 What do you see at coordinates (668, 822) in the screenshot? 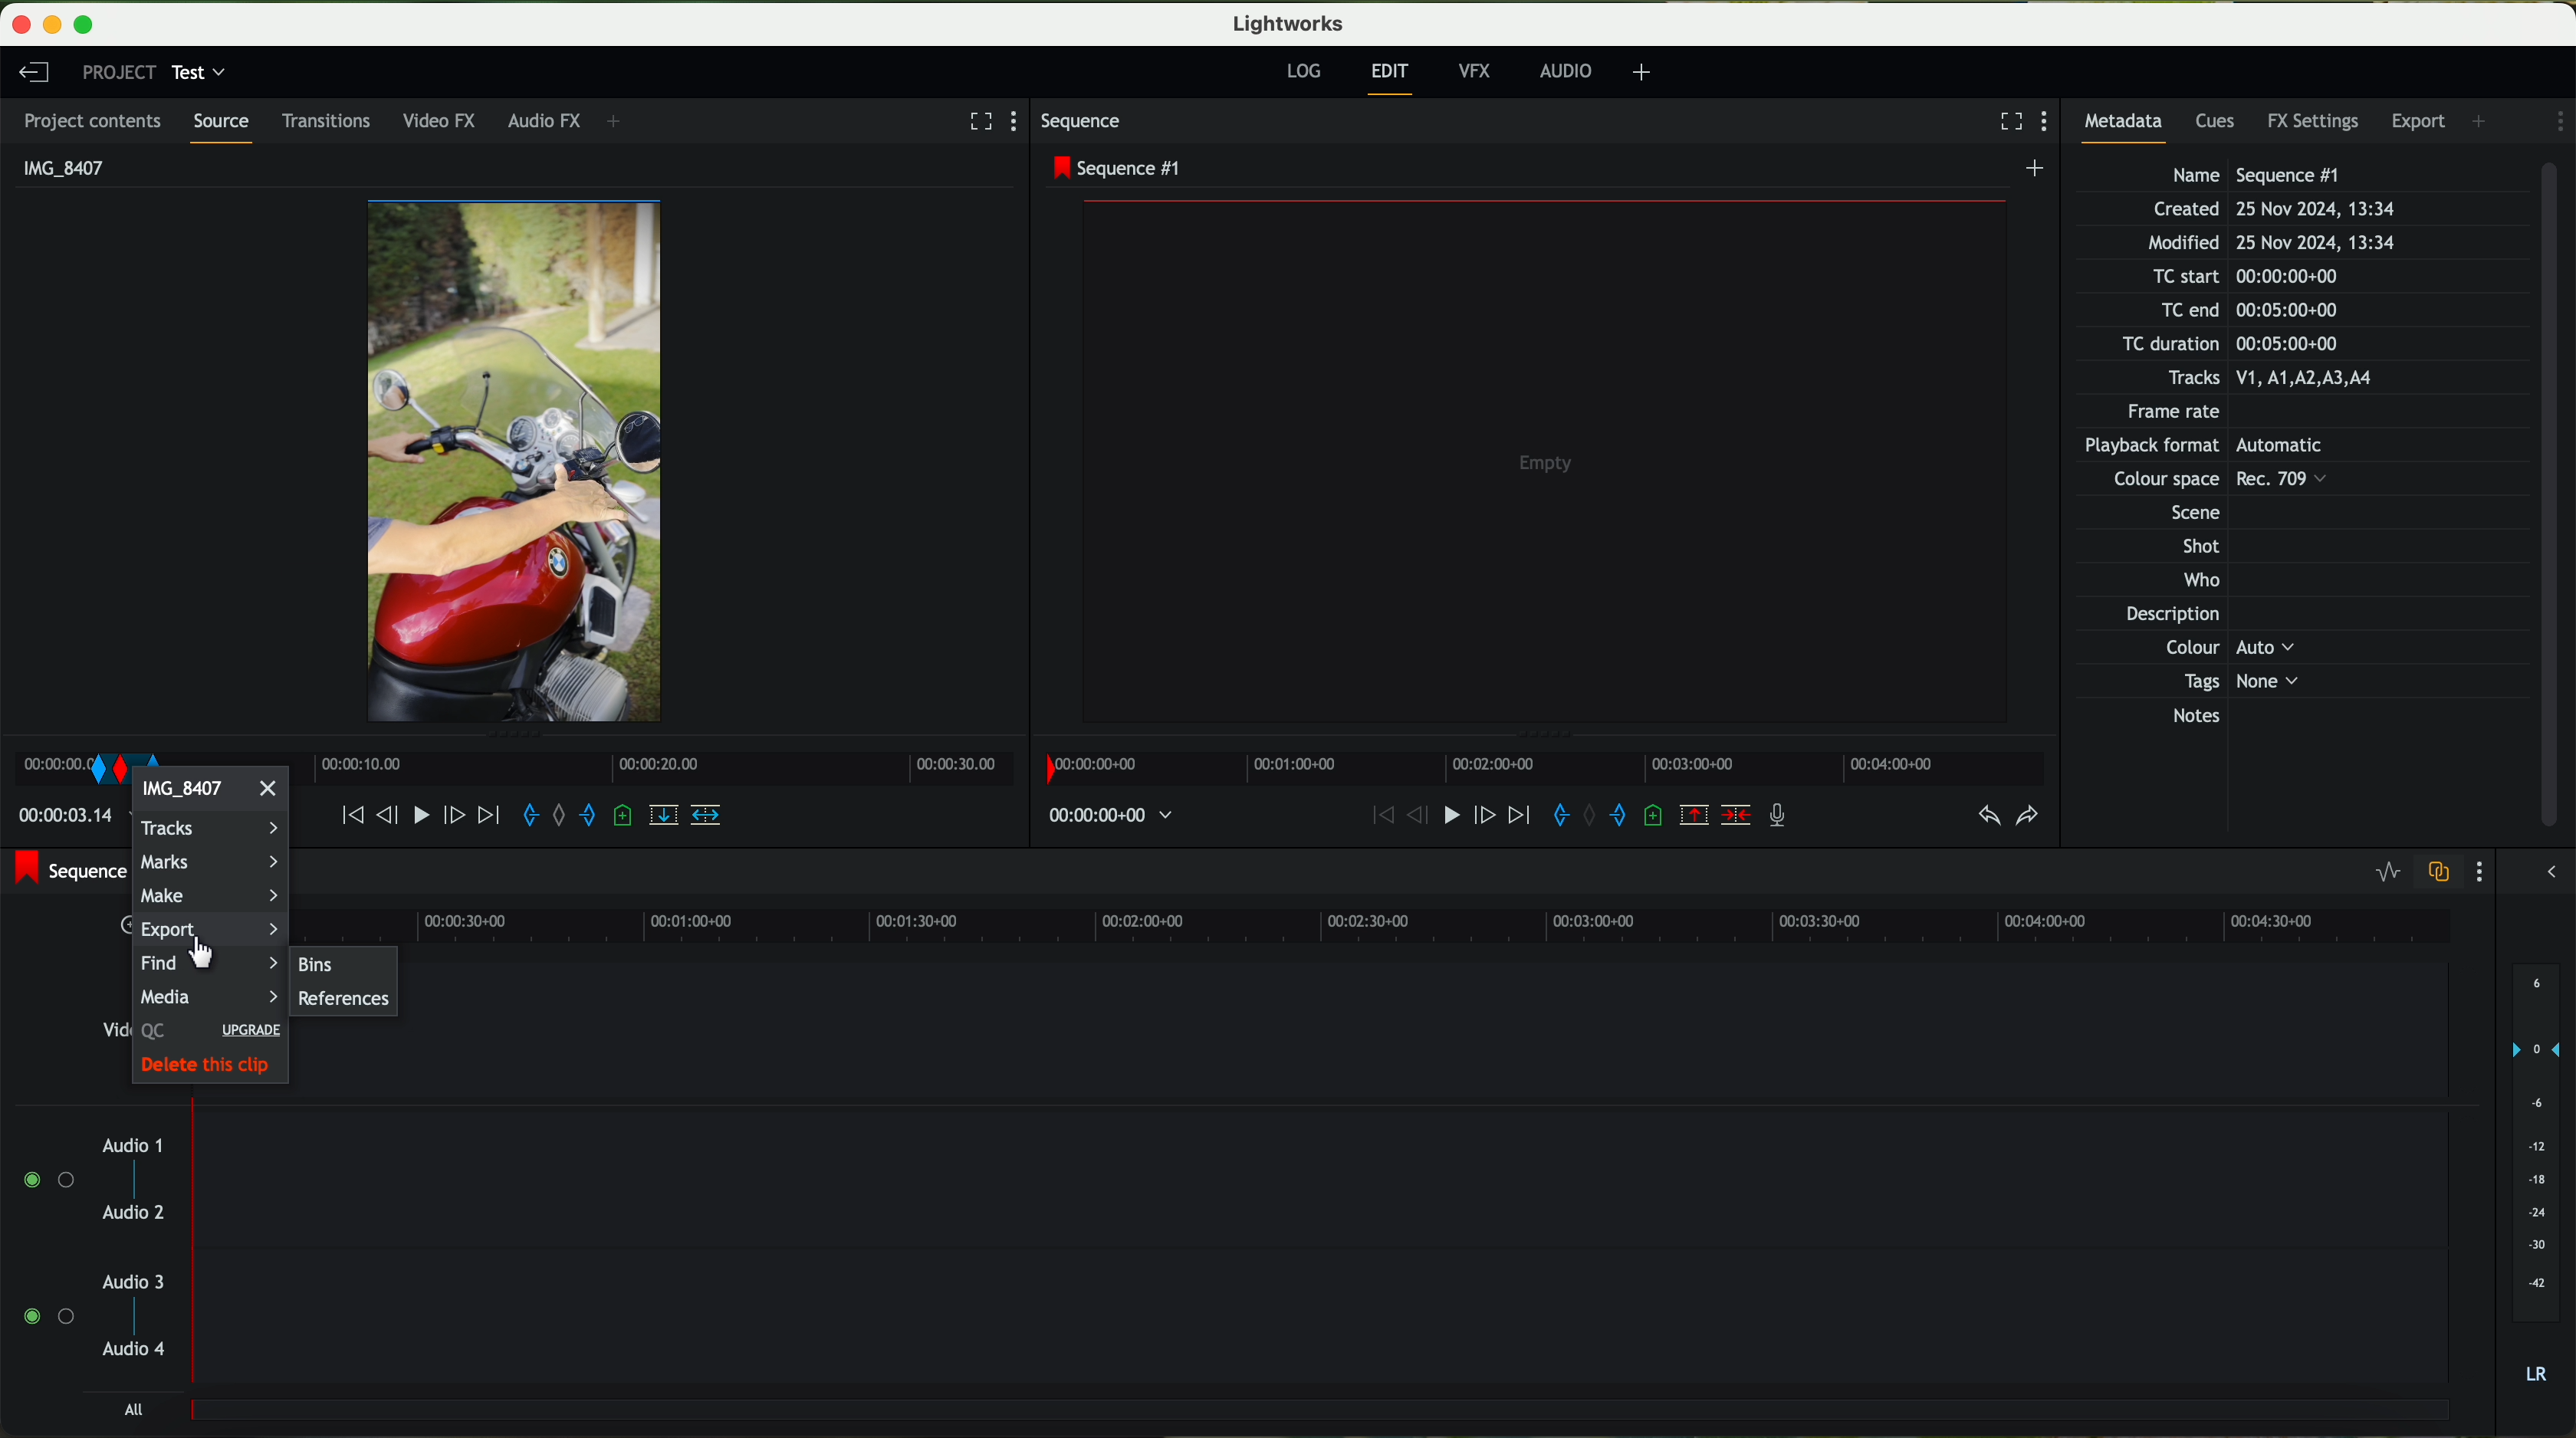
I see `replace into the target sequence` at bounding box center [668, 822].